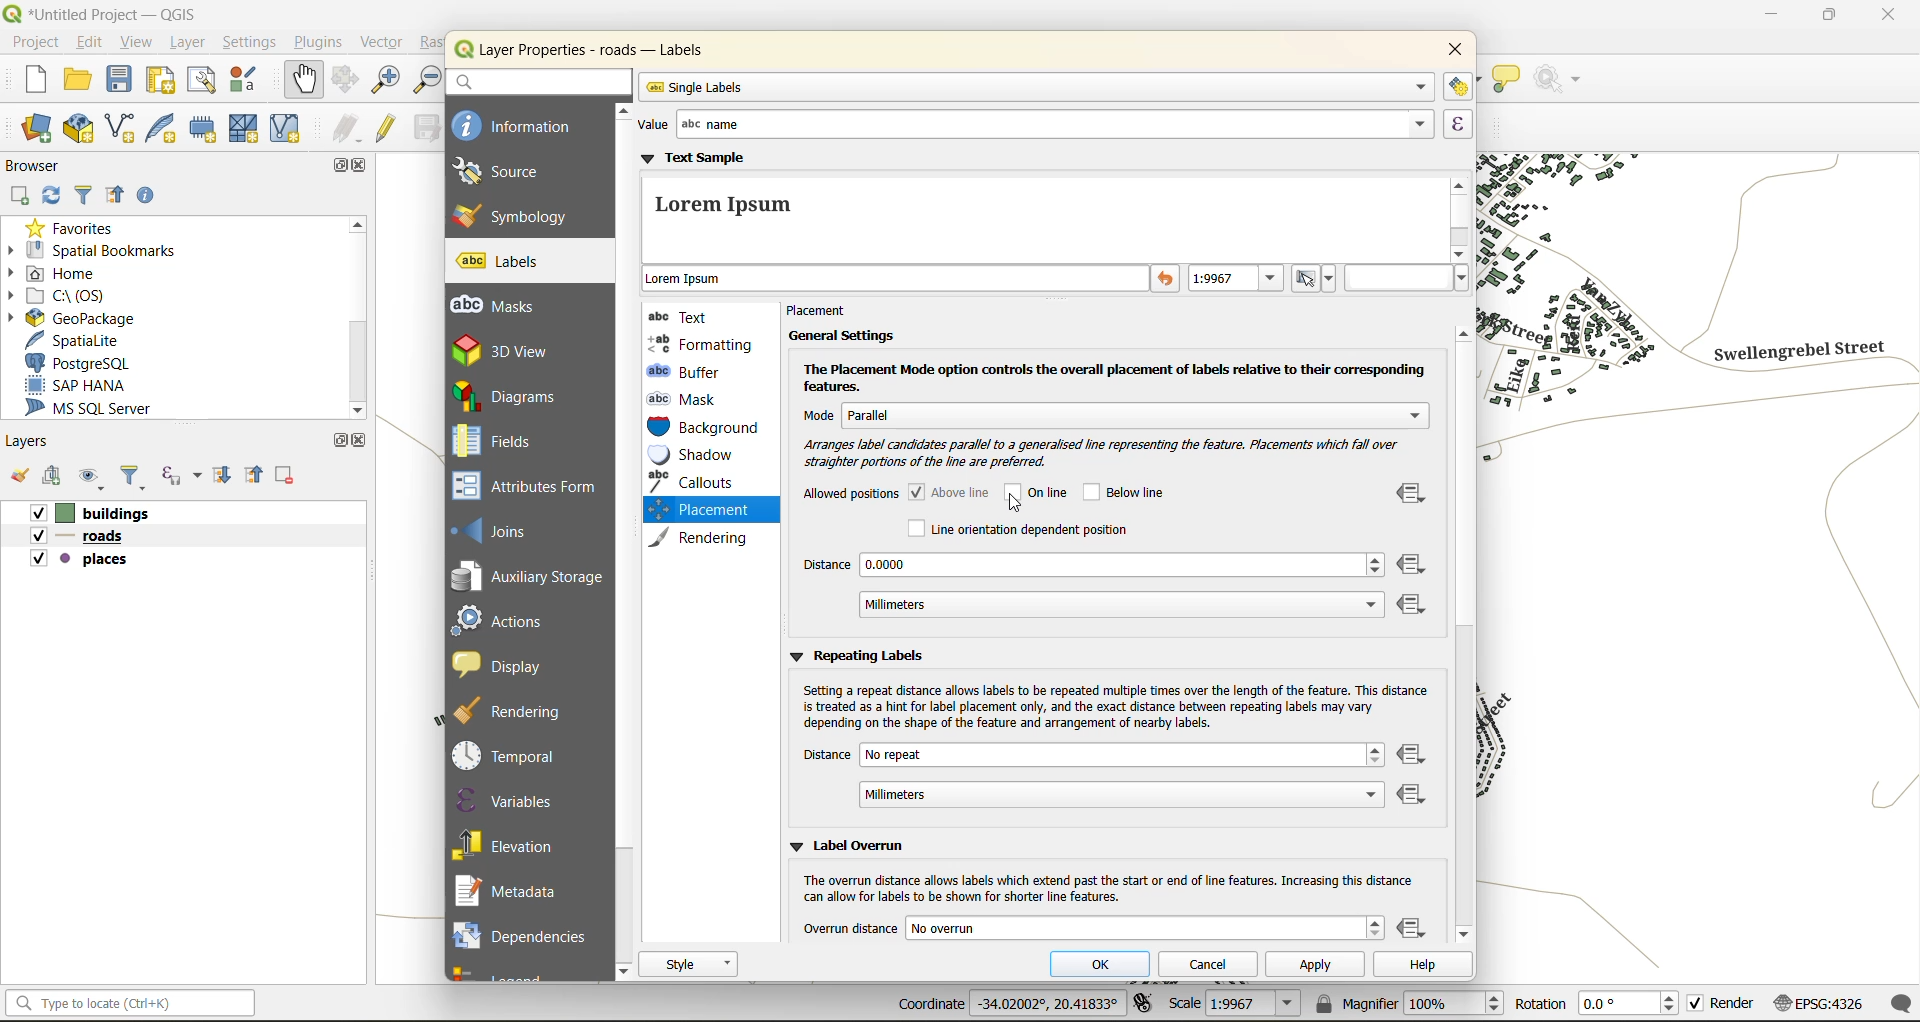  I want to click on text, so click(683, 316).